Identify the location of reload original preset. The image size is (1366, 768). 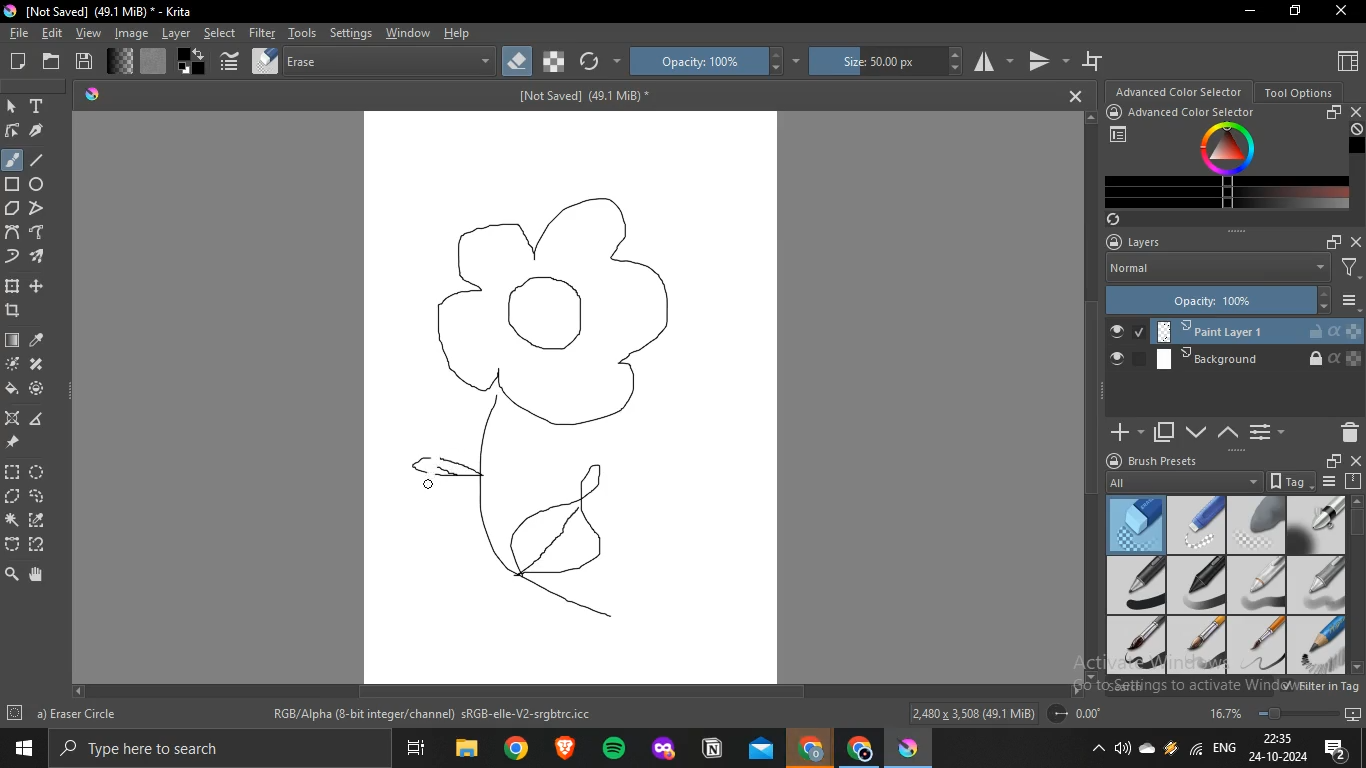
(599, 62).